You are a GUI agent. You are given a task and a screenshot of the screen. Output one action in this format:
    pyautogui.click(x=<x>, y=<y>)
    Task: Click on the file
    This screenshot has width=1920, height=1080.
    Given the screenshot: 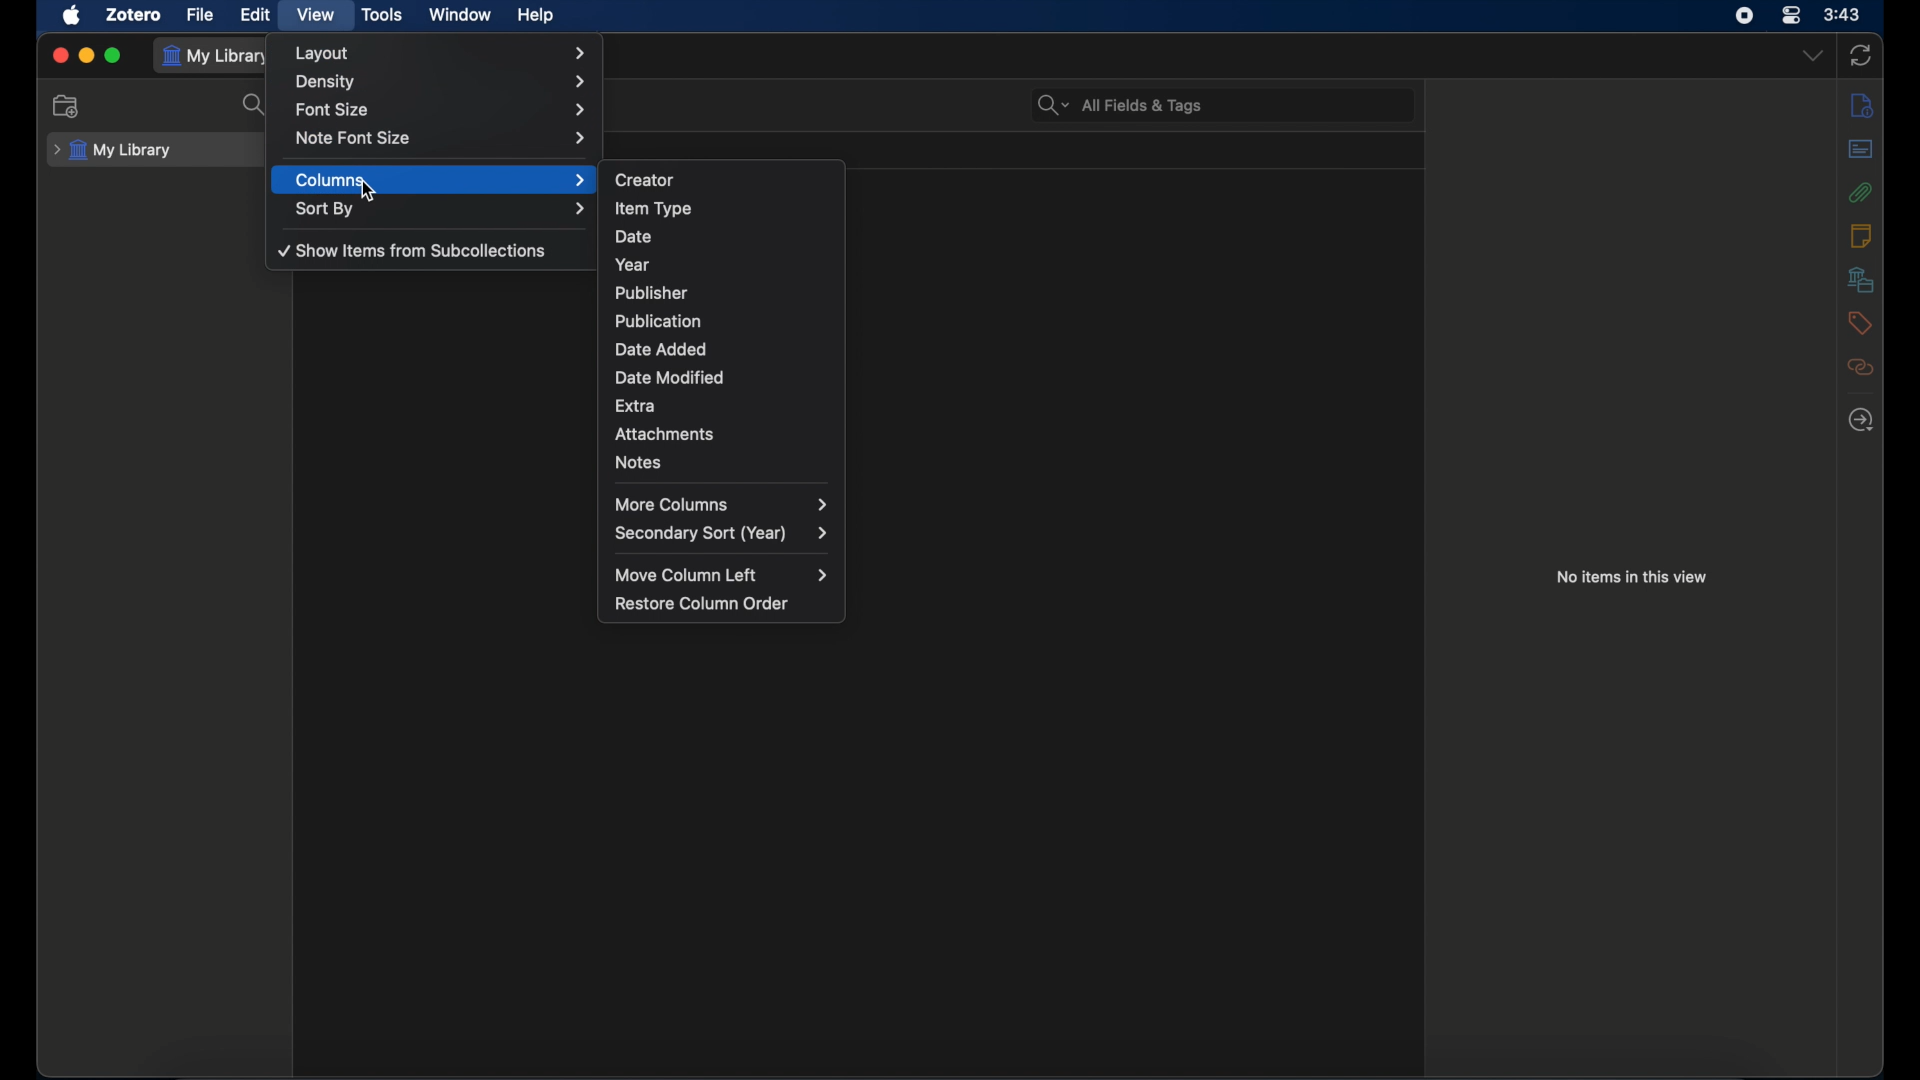 What is the action you would take?
    pyautogui.click(x=200, y=15)
    